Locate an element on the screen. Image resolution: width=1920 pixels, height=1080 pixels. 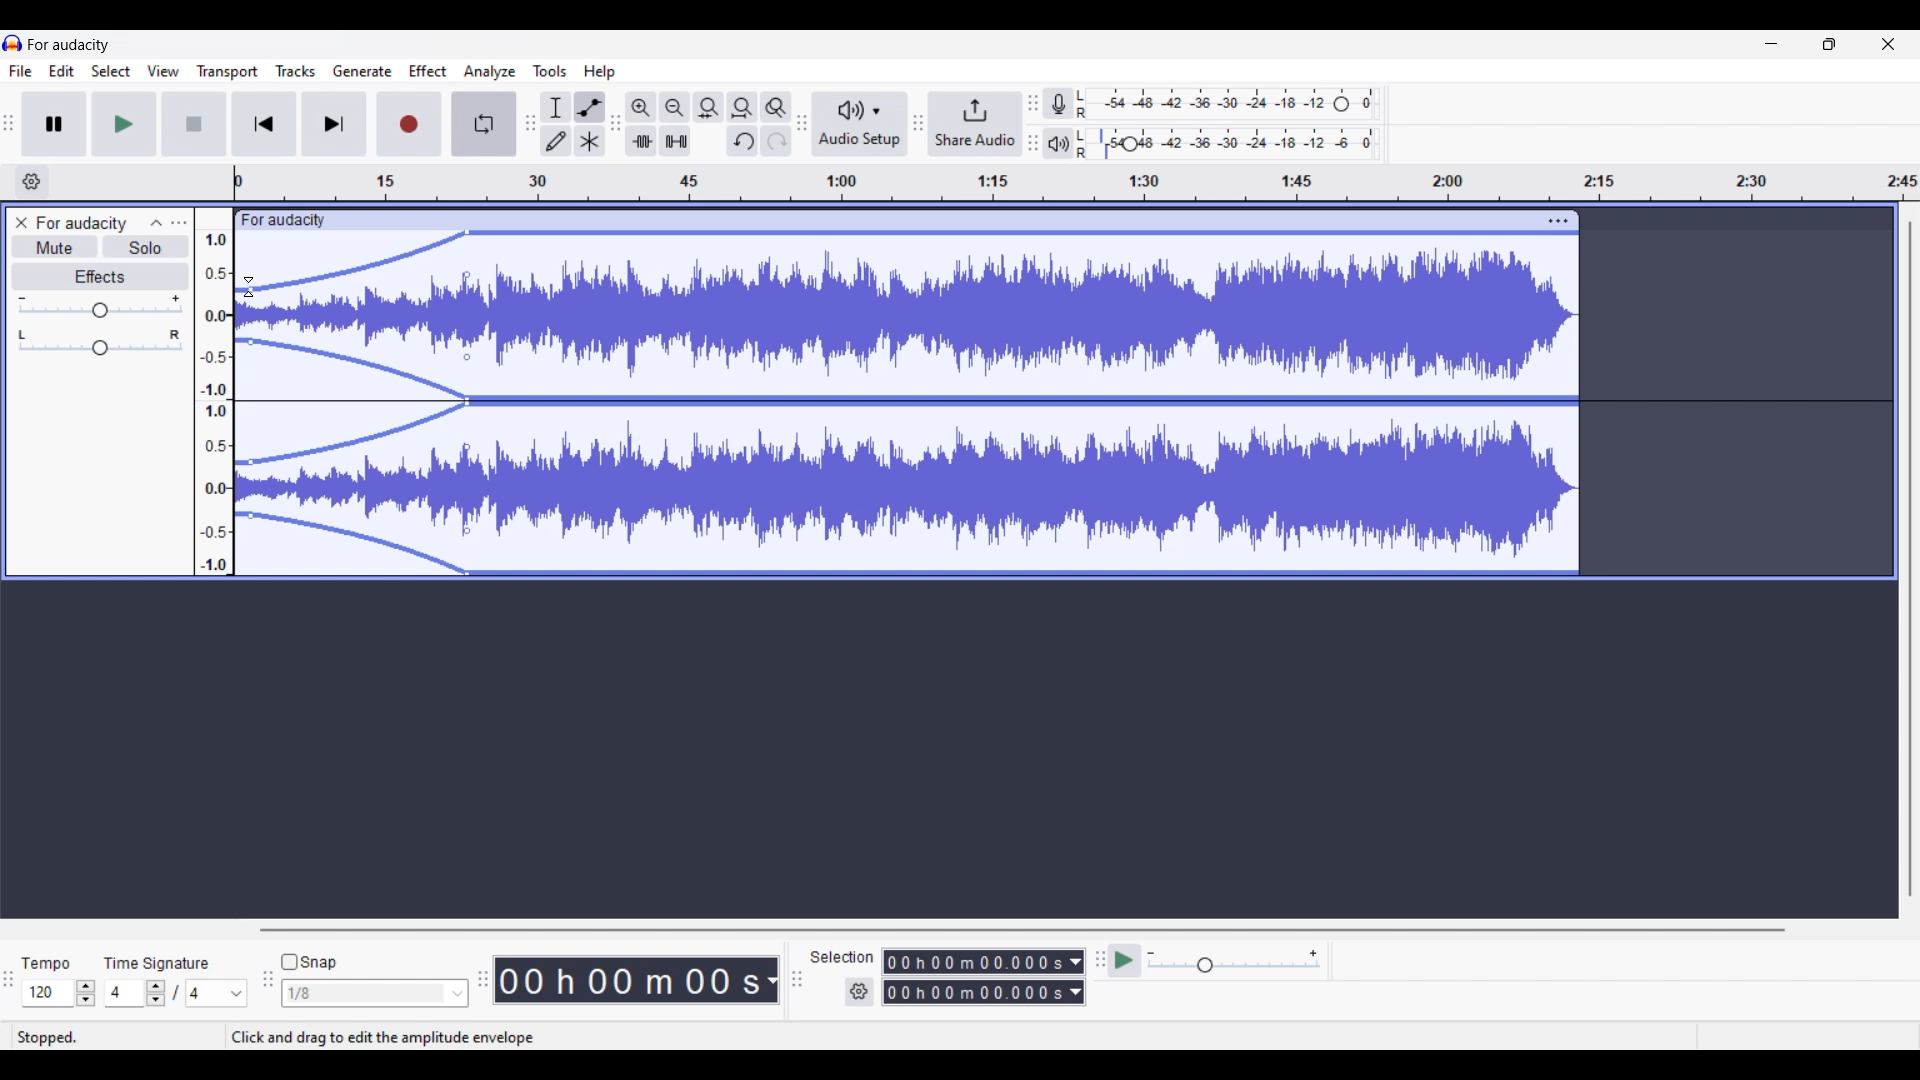
Playback level is located at coordinates (1227, 143).